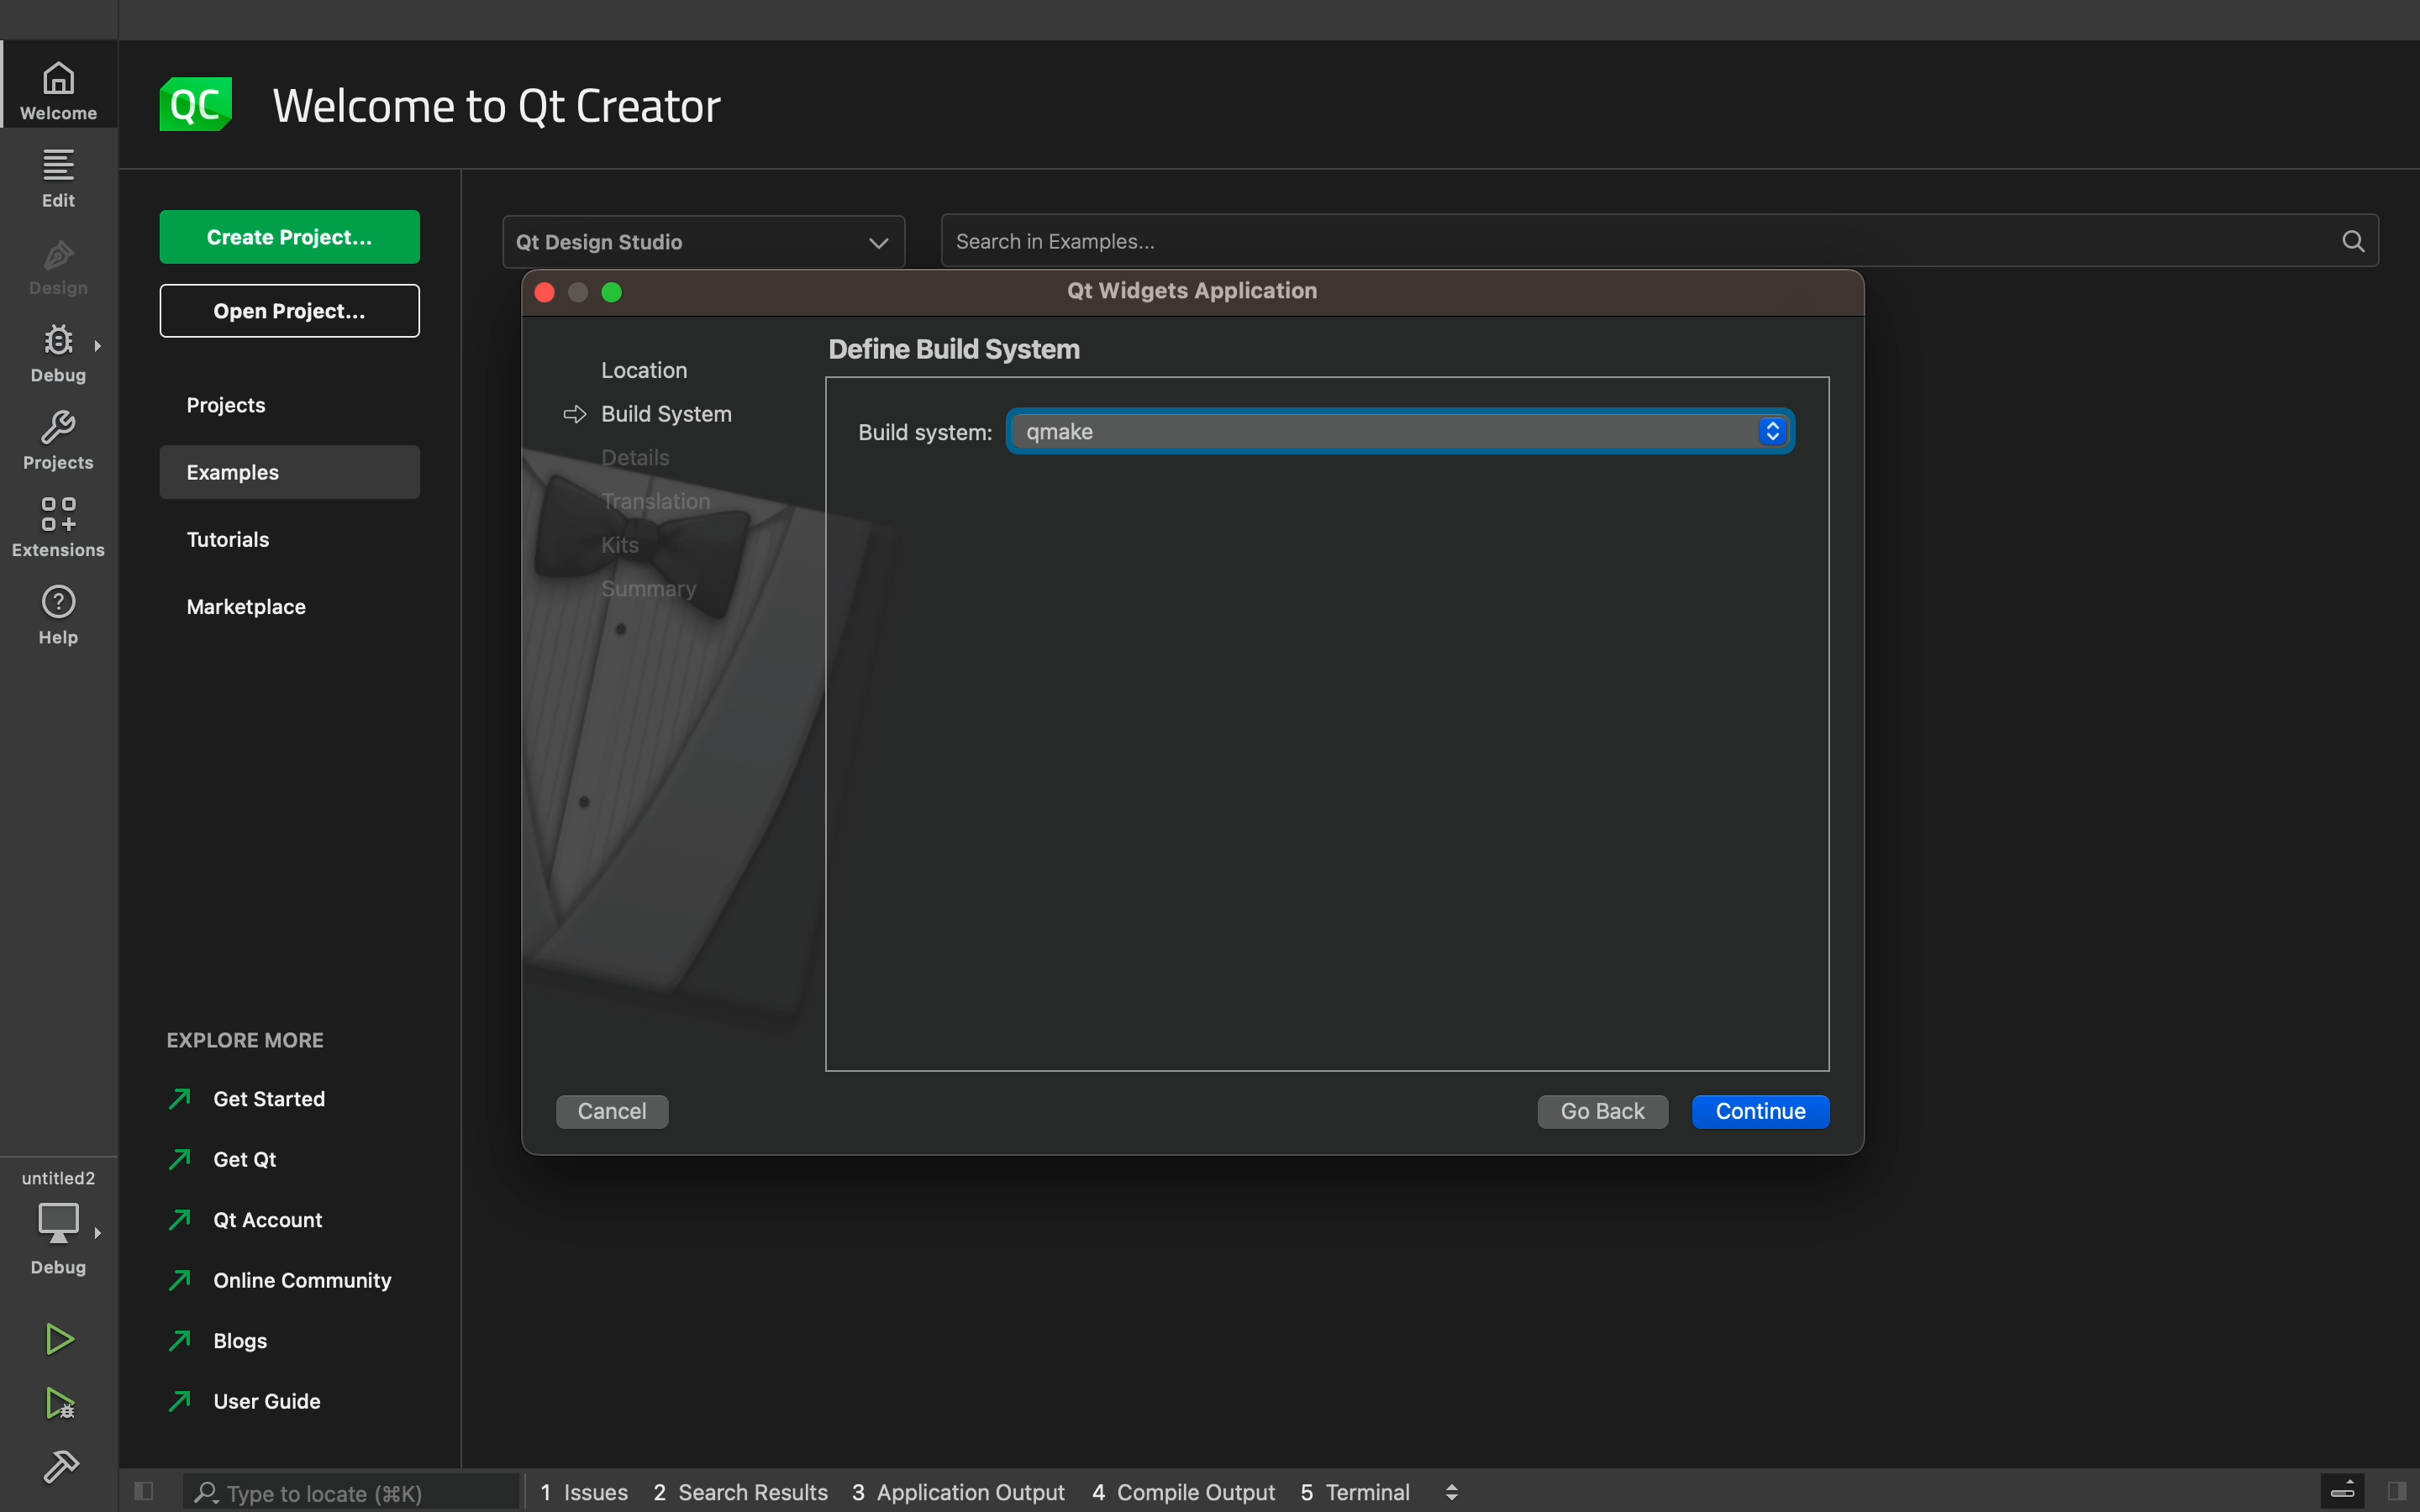 The image size is (2420, 1512). Describe the element at coordinates (276, 616) in the screenshot. I see `marketplace` at that location.